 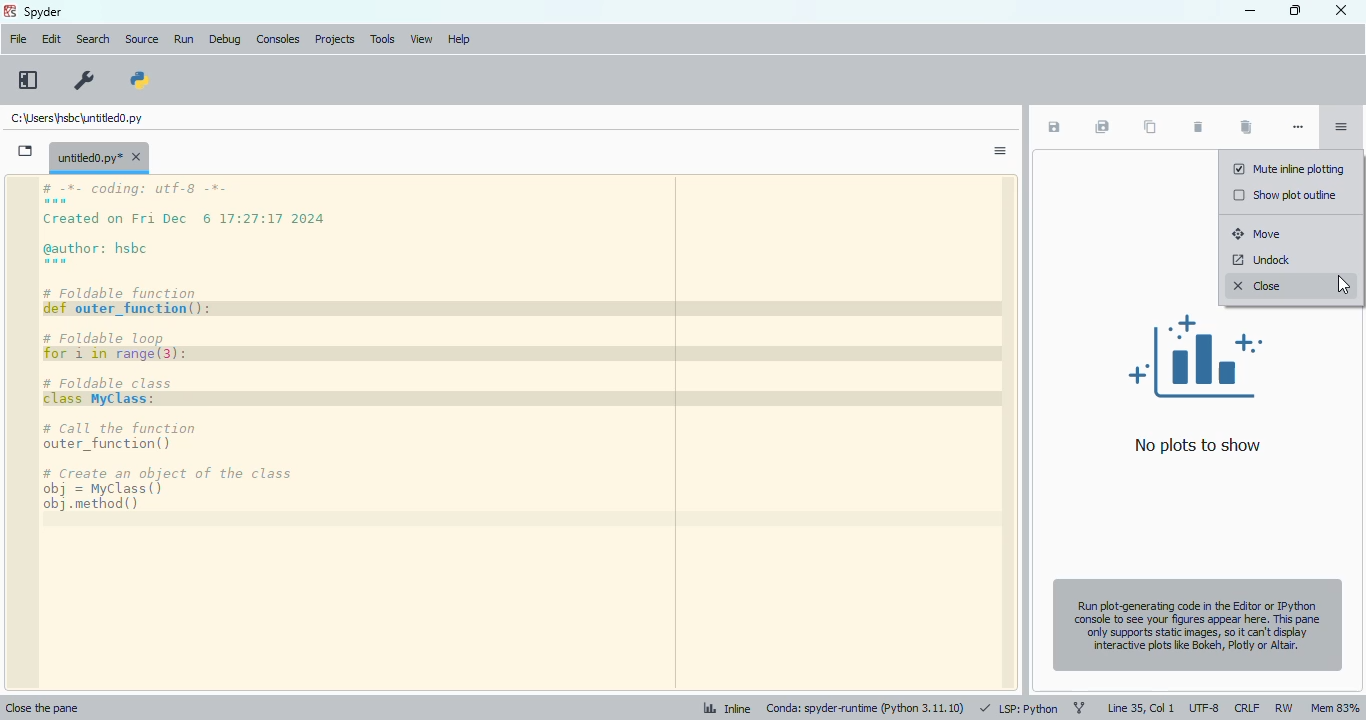 What do you see at coordinates (1140, 708) in the screenshot?
I see `line 35, col 1` at bounding box center [1140, 708].